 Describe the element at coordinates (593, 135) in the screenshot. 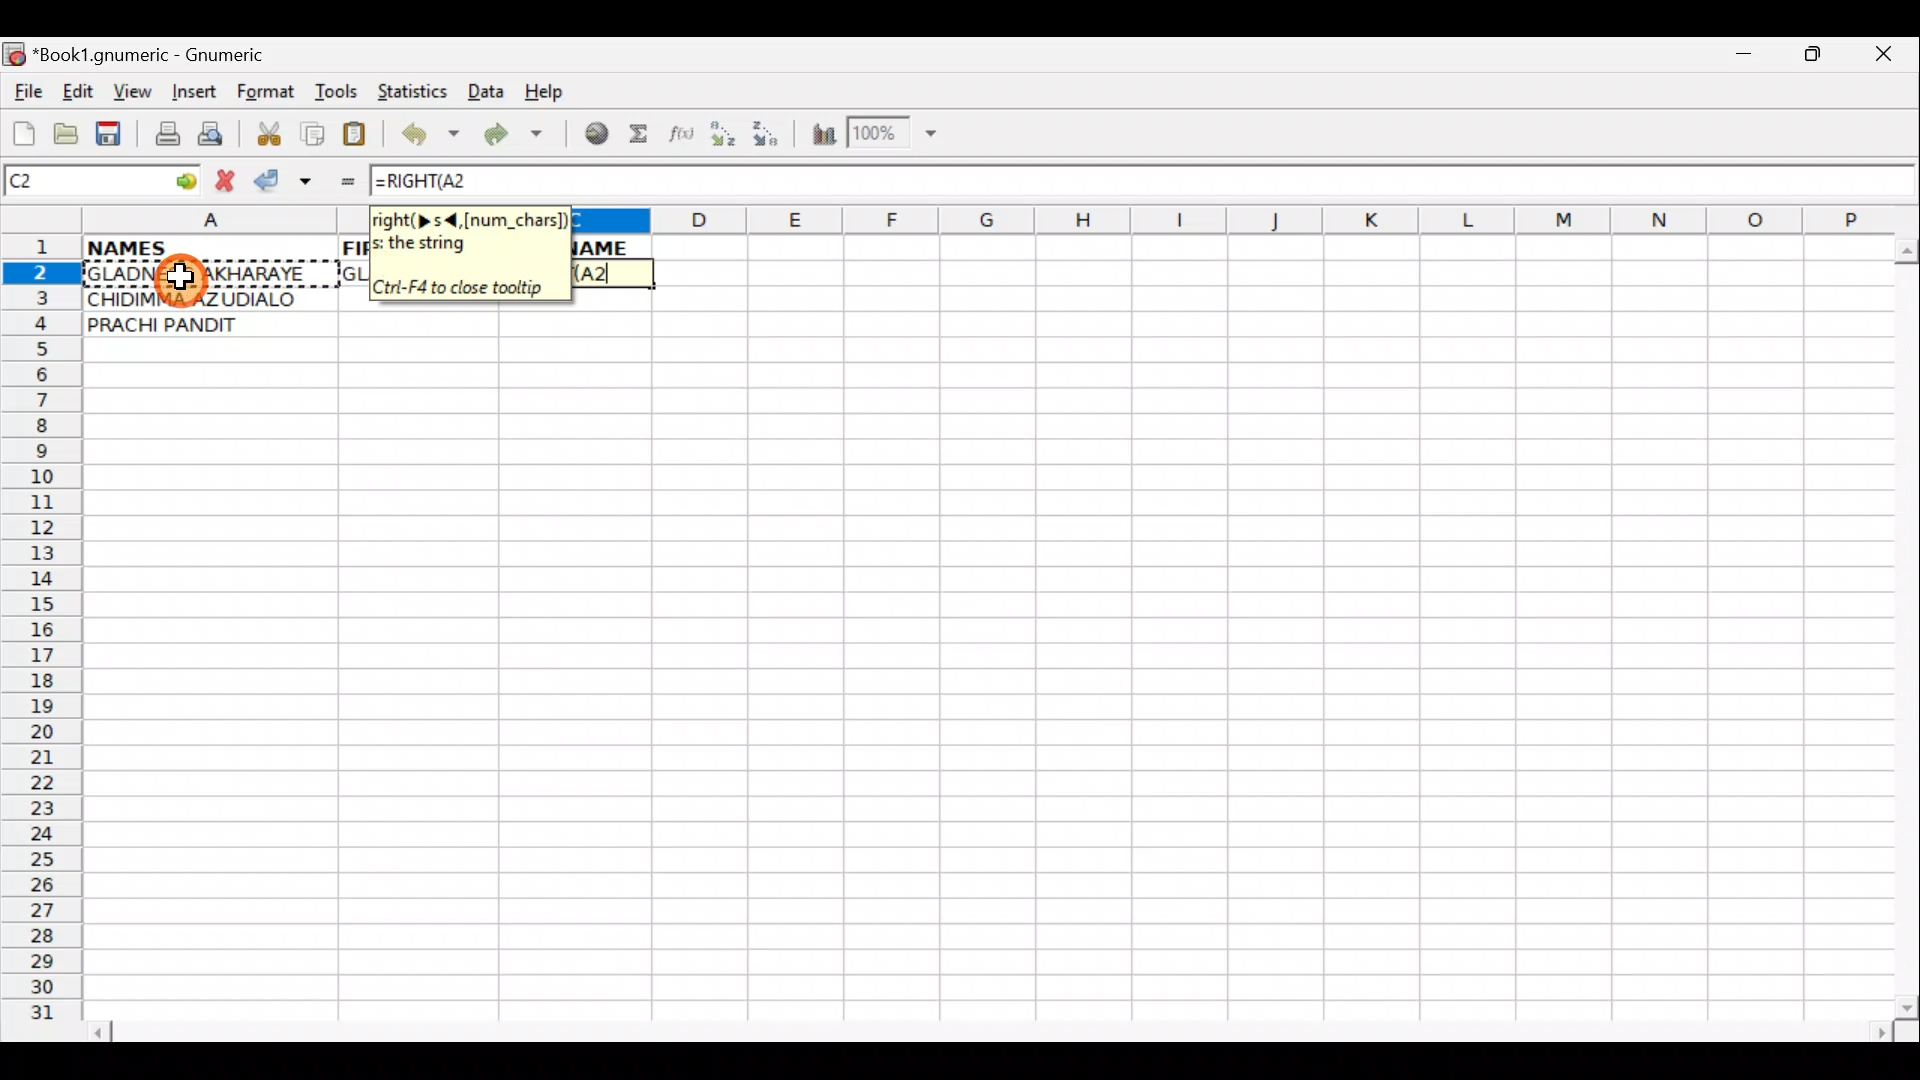

I see `Insert hyperlink` at that location.